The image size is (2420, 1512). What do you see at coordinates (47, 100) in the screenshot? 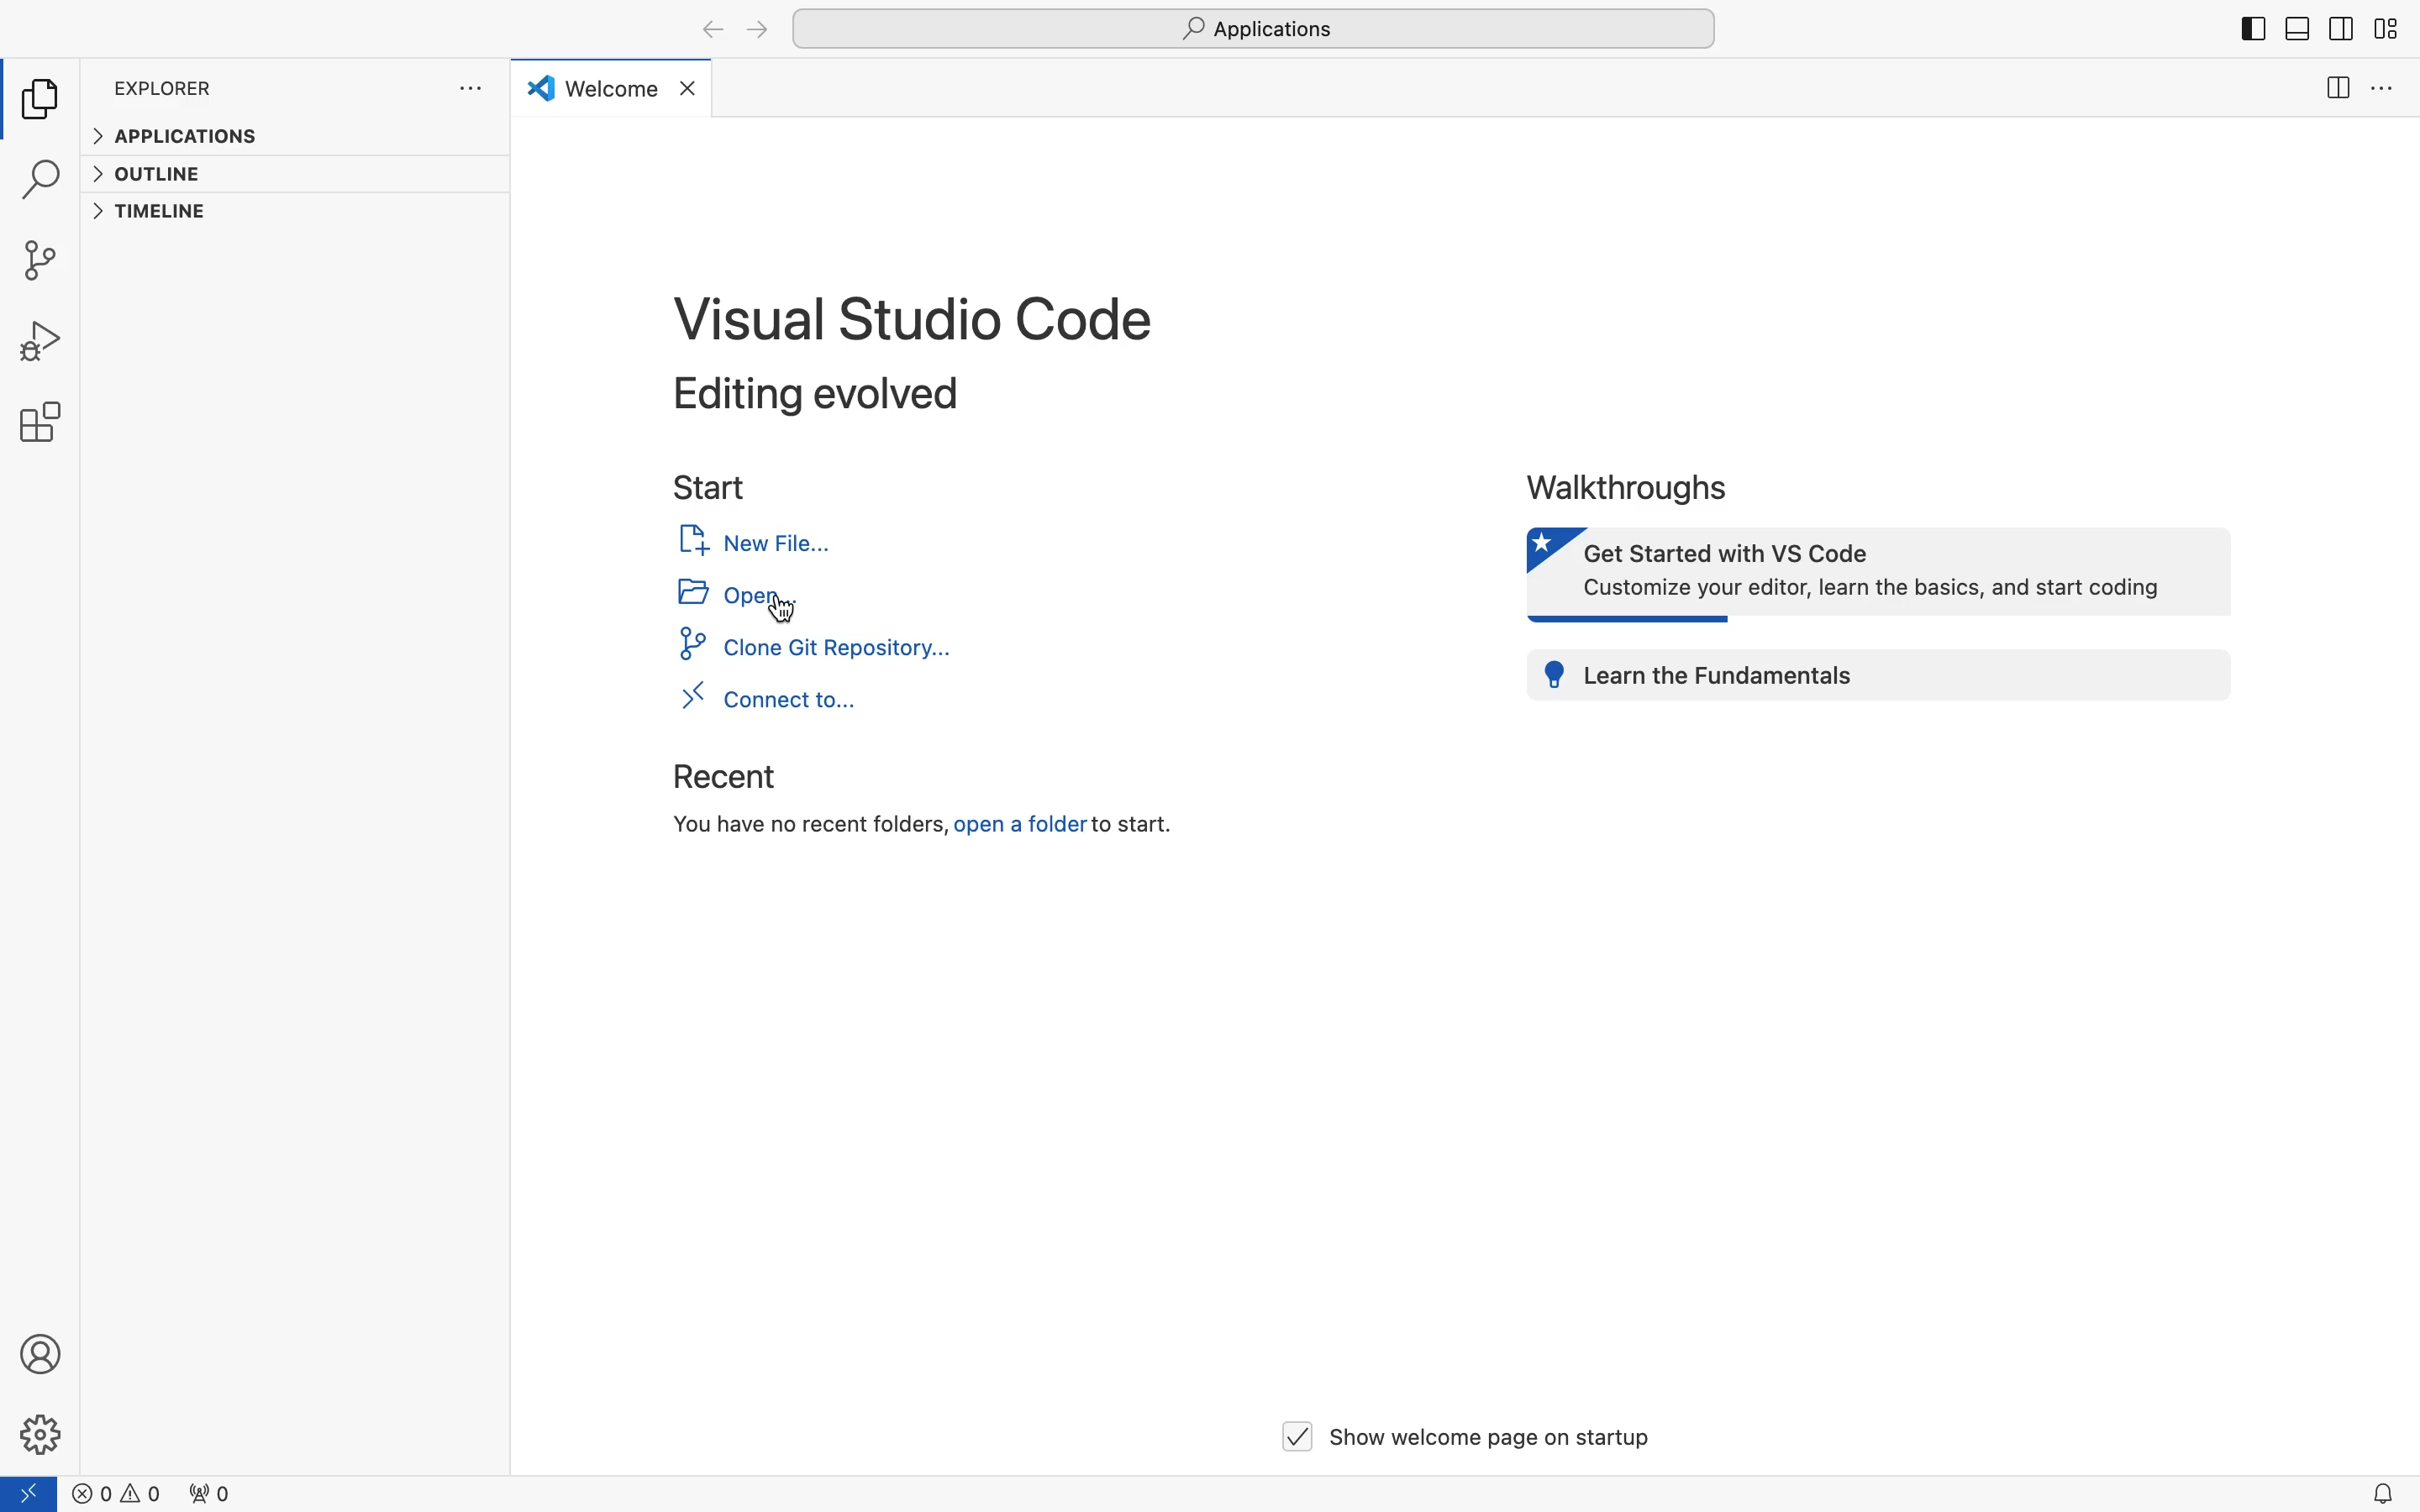
I see `explorer` at bounding box center [47, 100].